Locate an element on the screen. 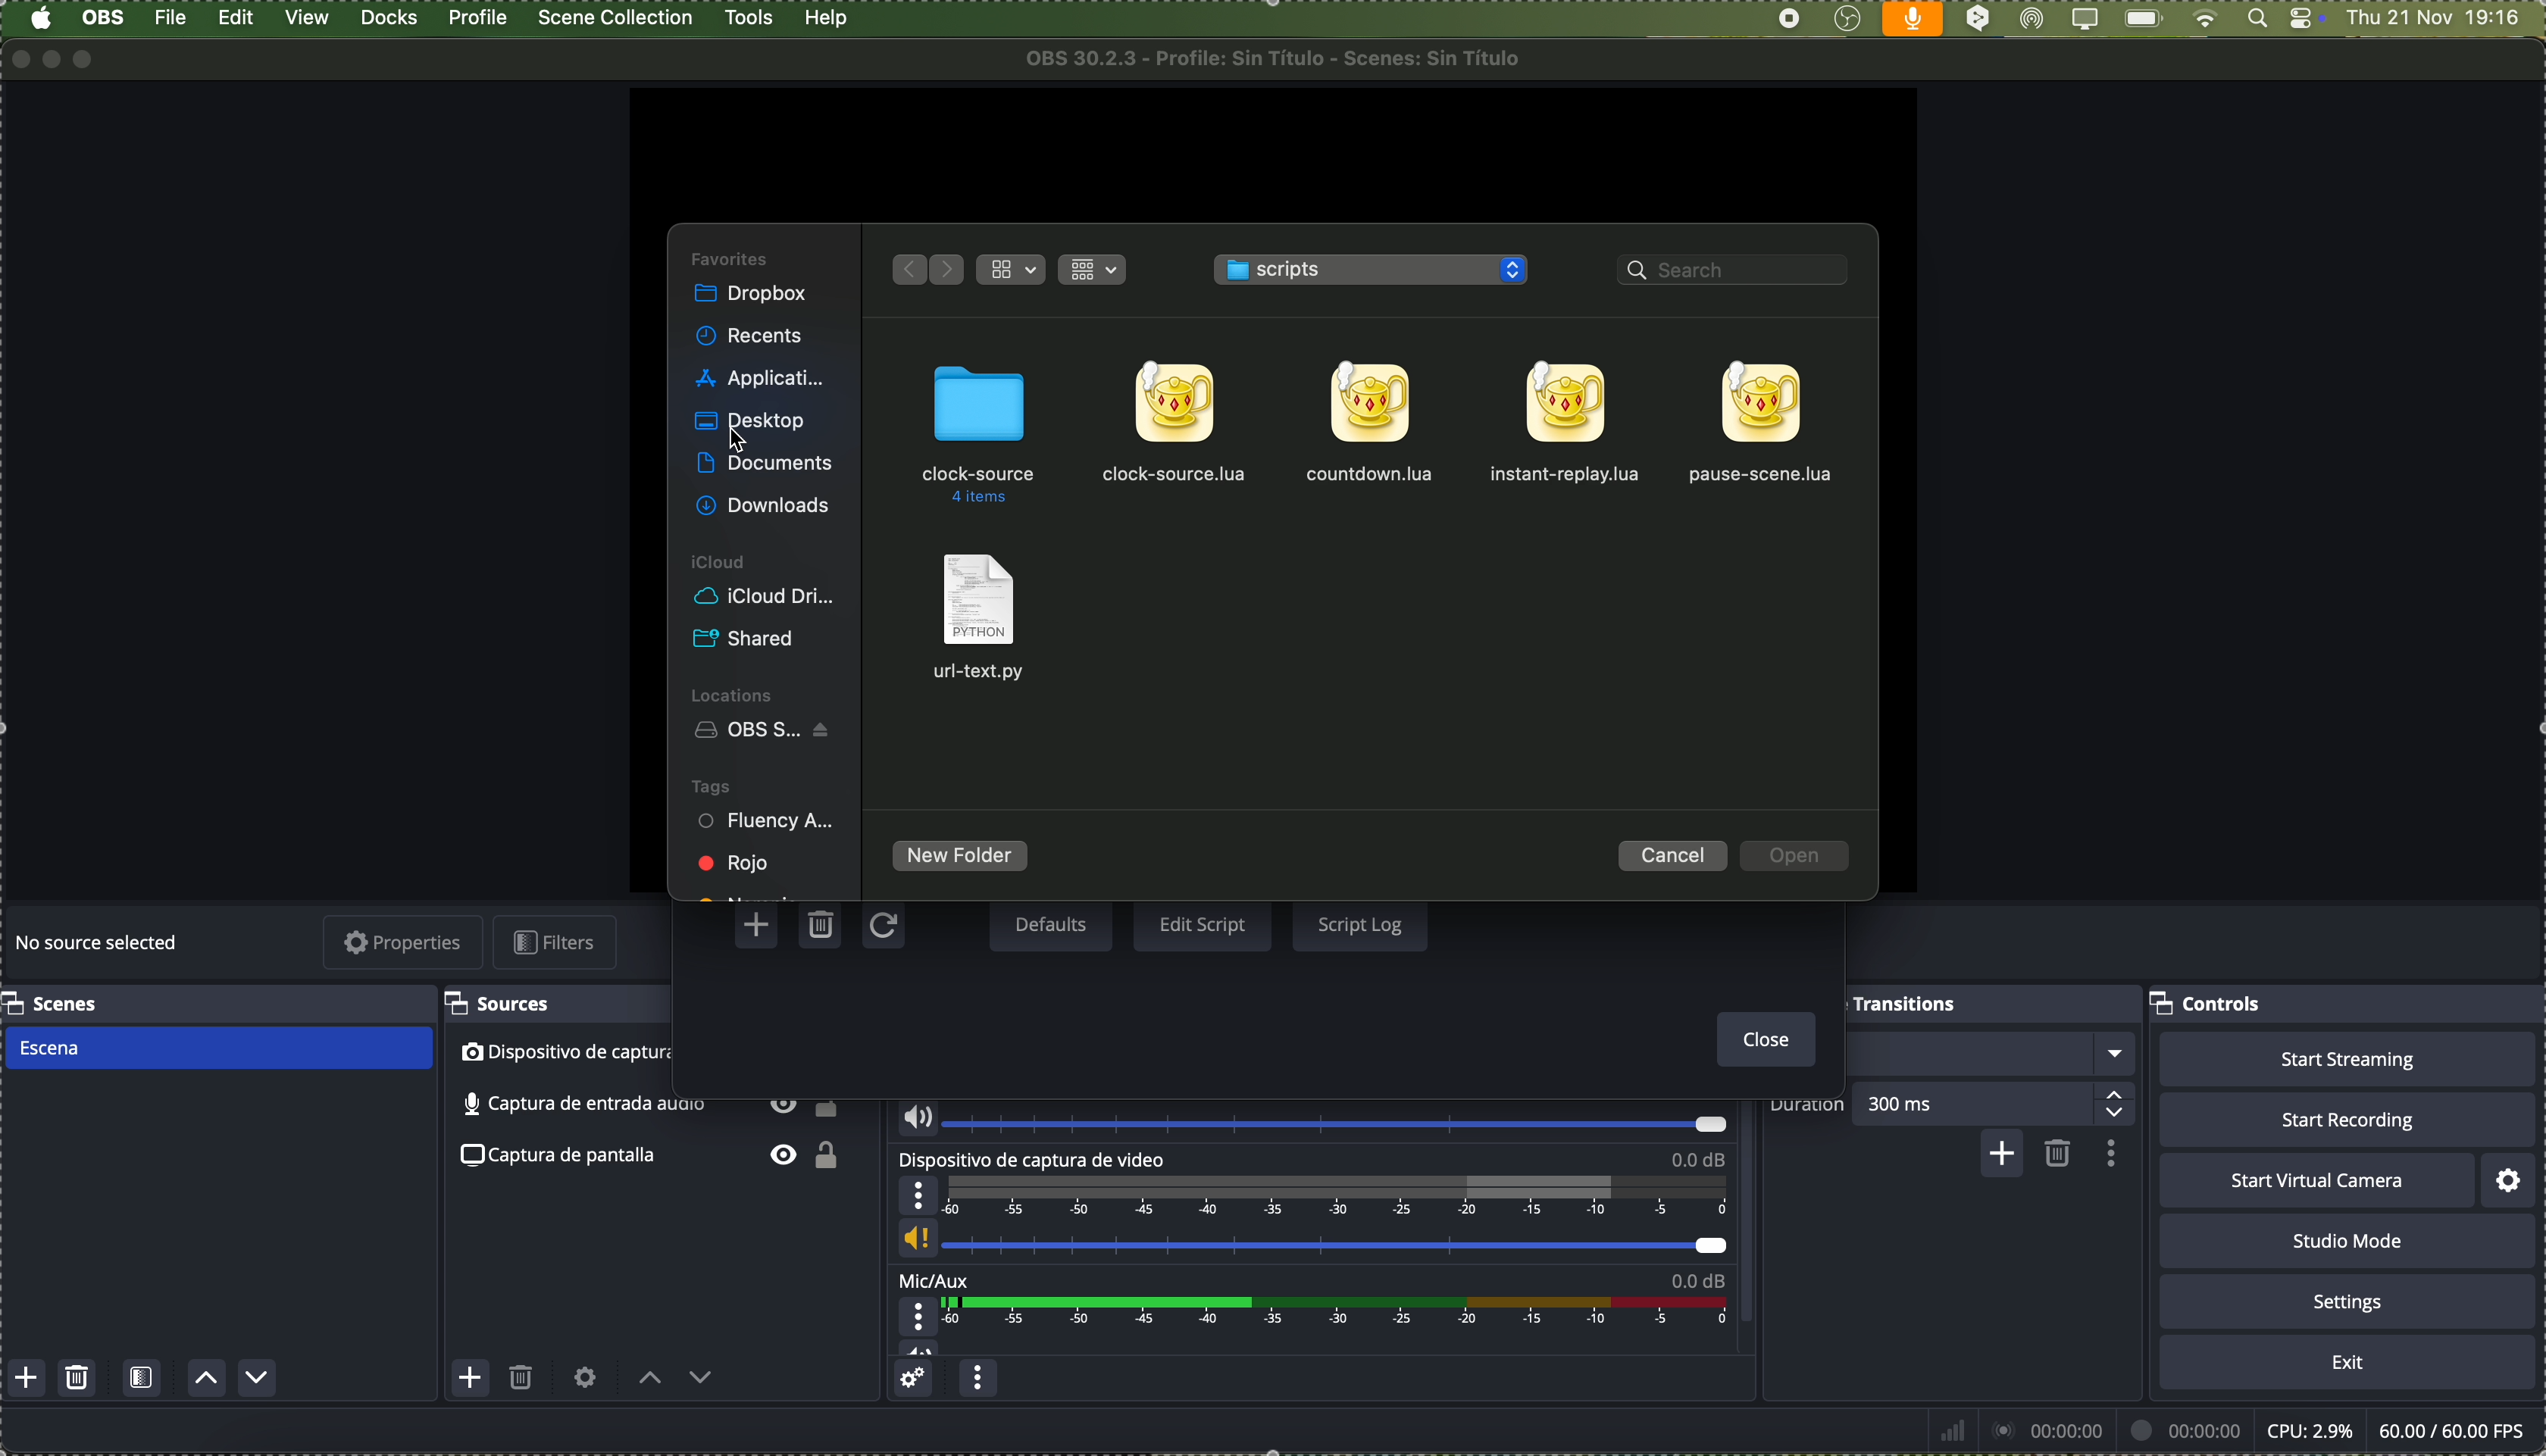 This screenshot has width=2546, height=1456. studio mode is located at coordinates (2348, 1241).